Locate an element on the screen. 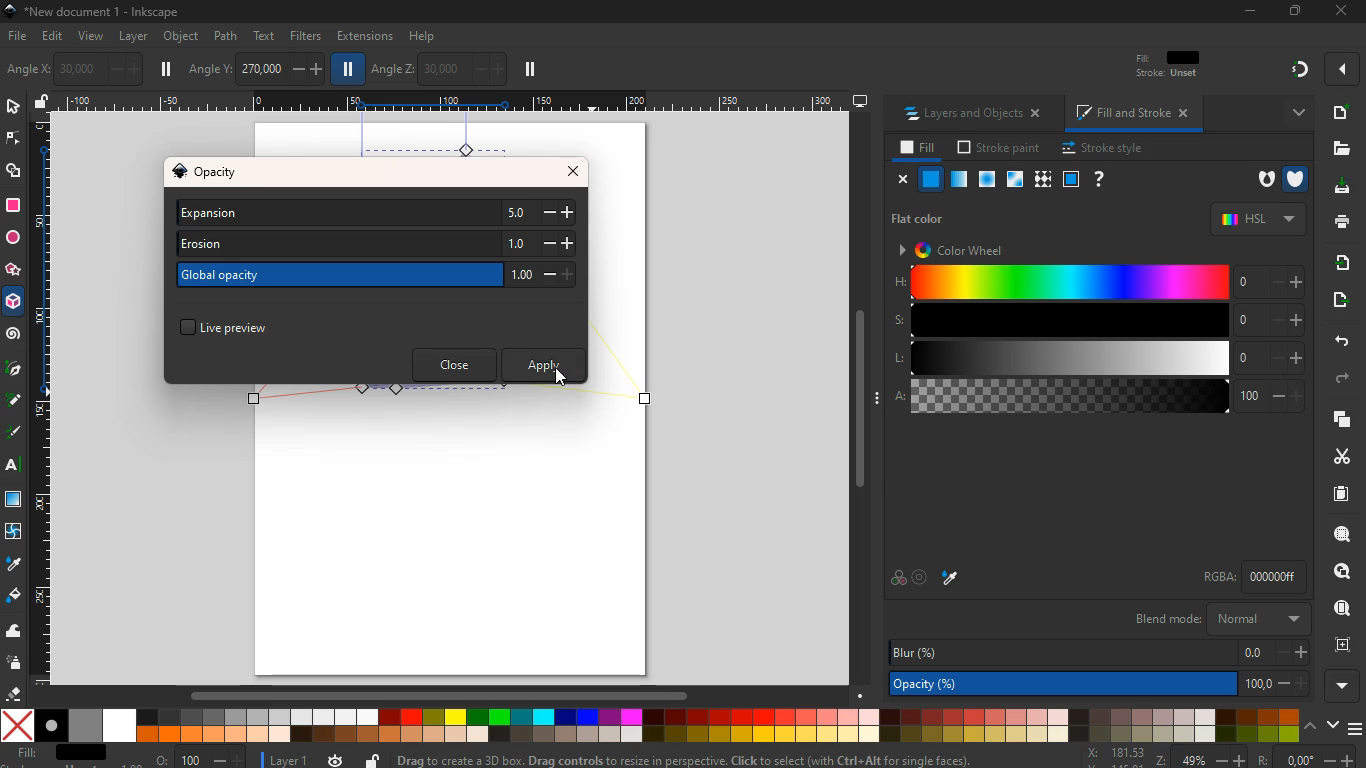  spiral is located at coordinates (14, 336).